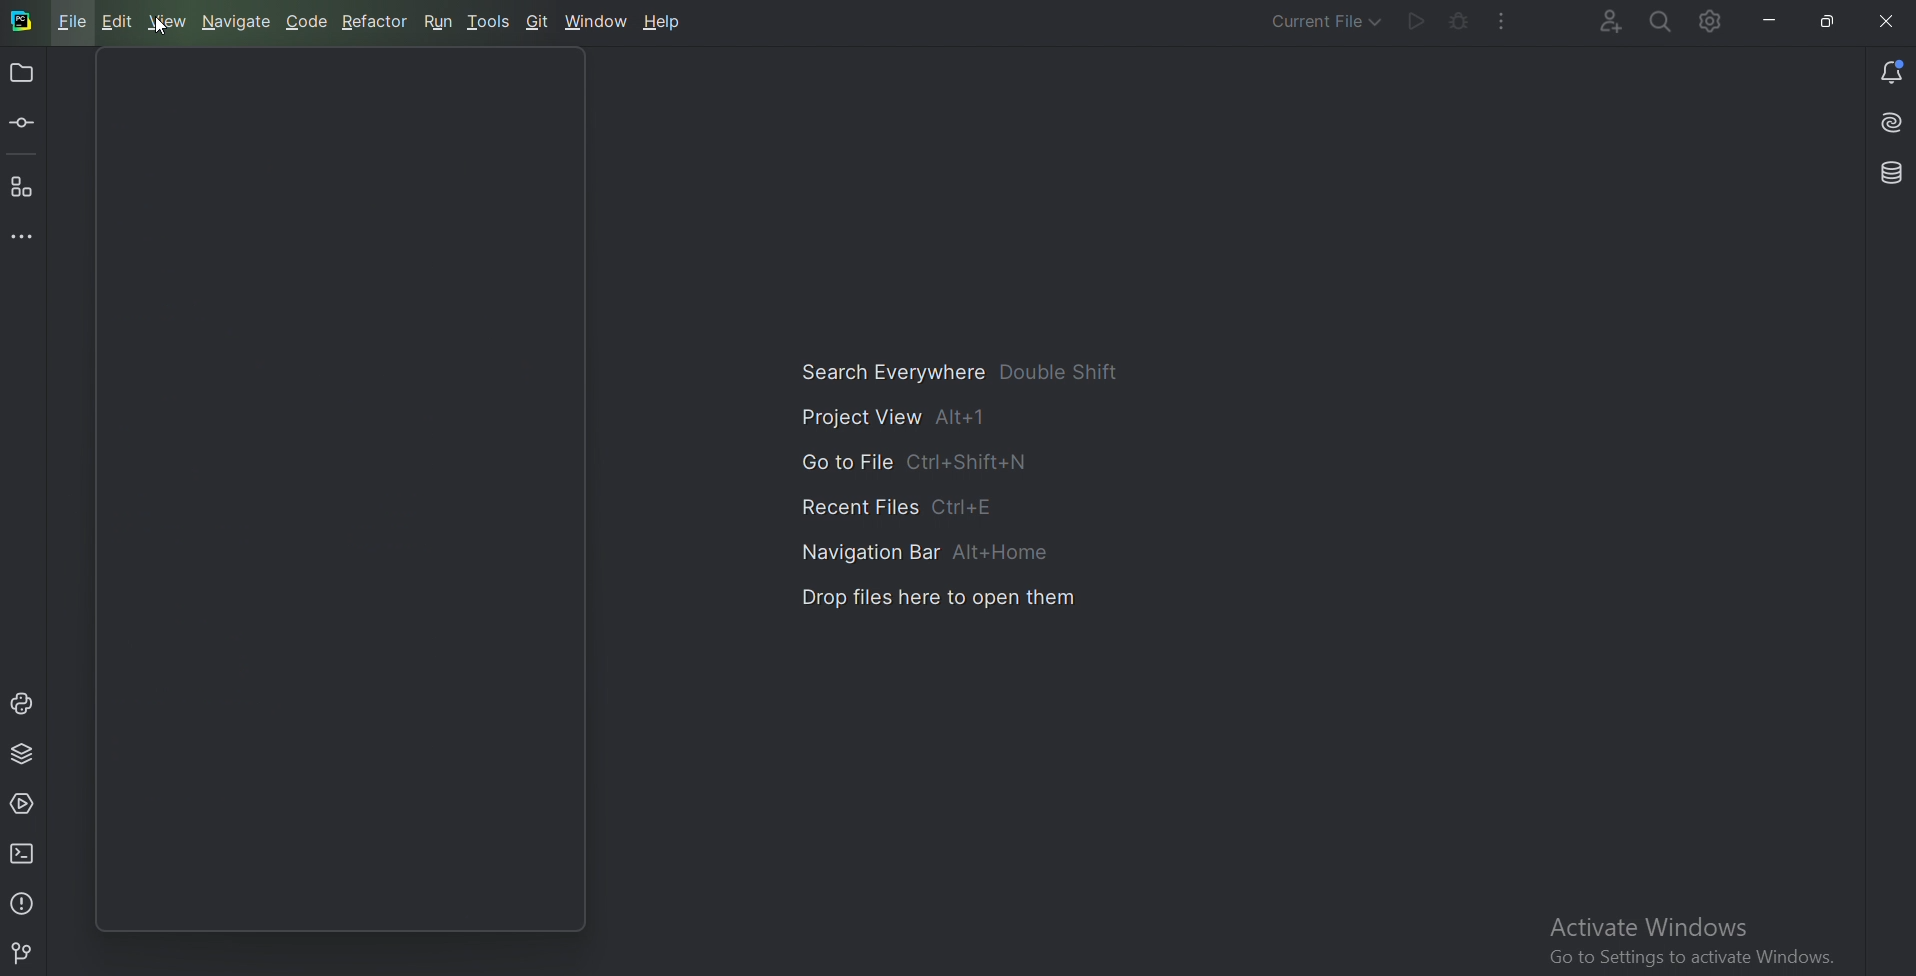 This screenshot has height=976, width=1916. What do you see at coordinates (659, 21) in the screenshot?
I see `Help` at bounding box center [659, 21].